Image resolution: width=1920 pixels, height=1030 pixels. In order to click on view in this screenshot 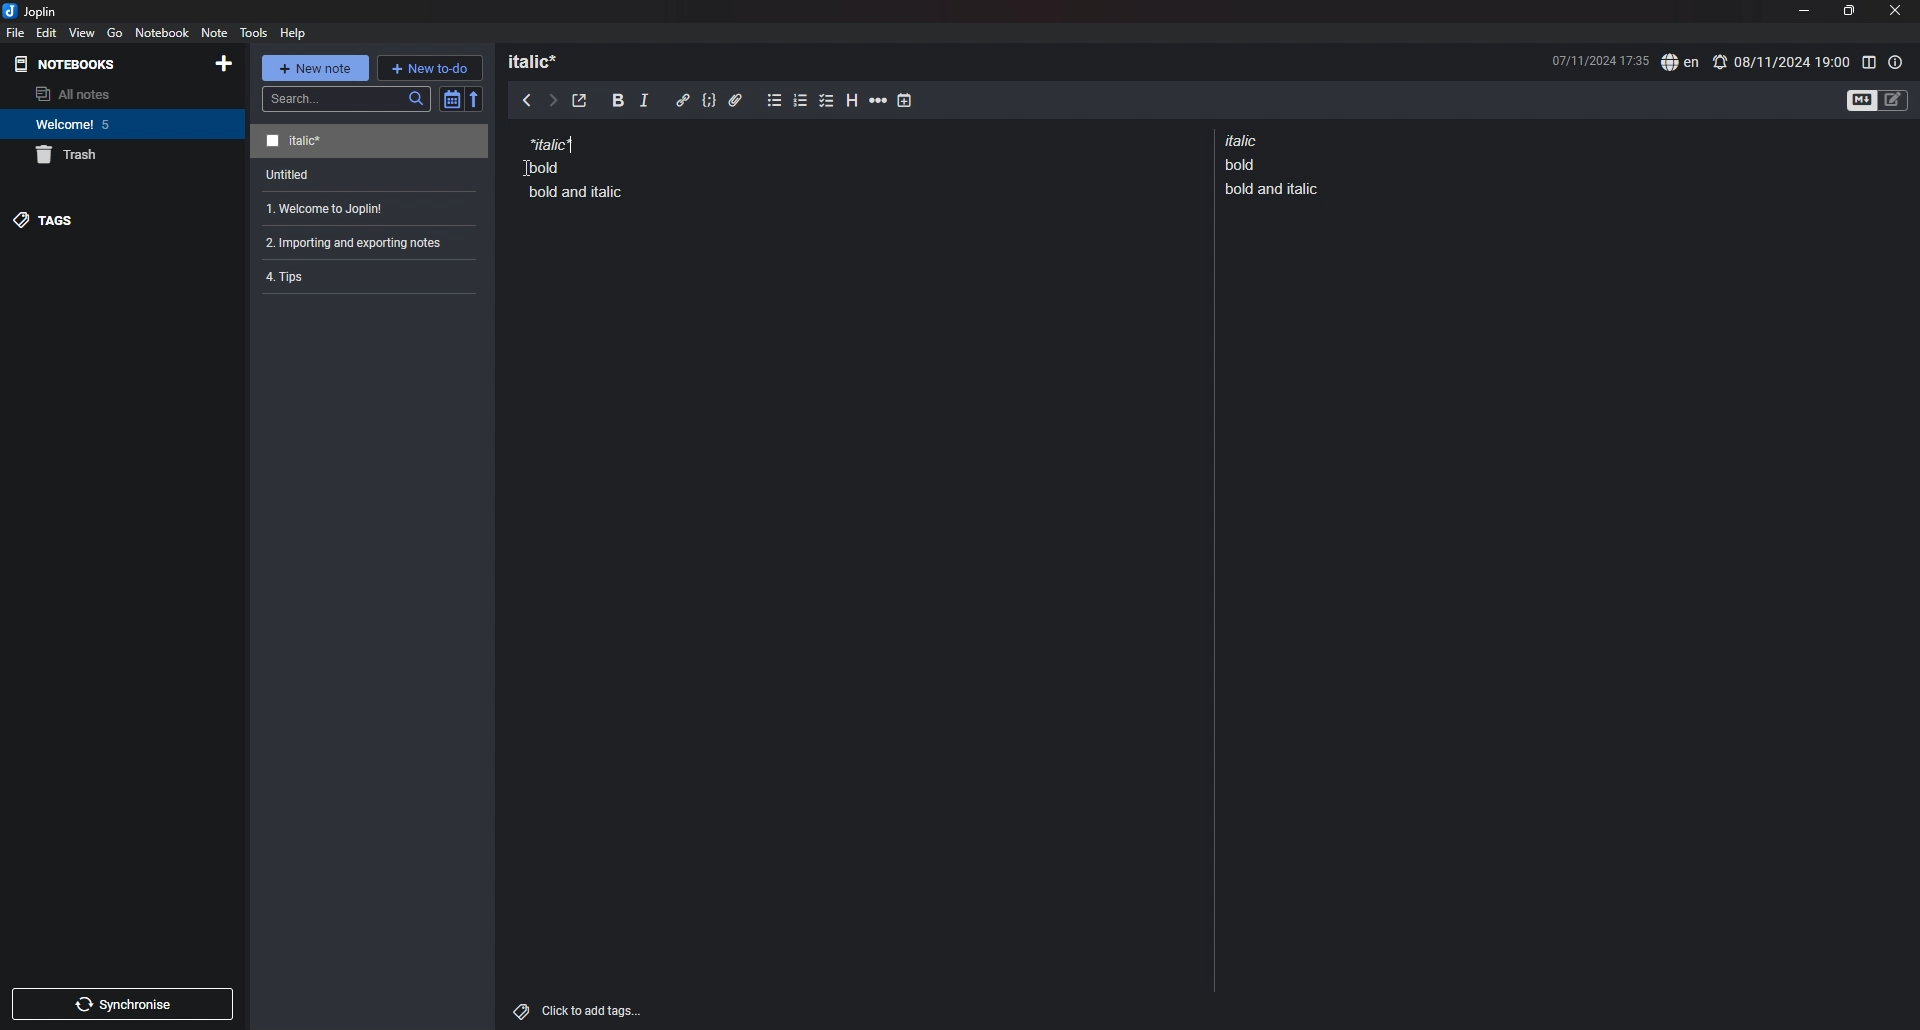, I will do `click(83, 32)`.